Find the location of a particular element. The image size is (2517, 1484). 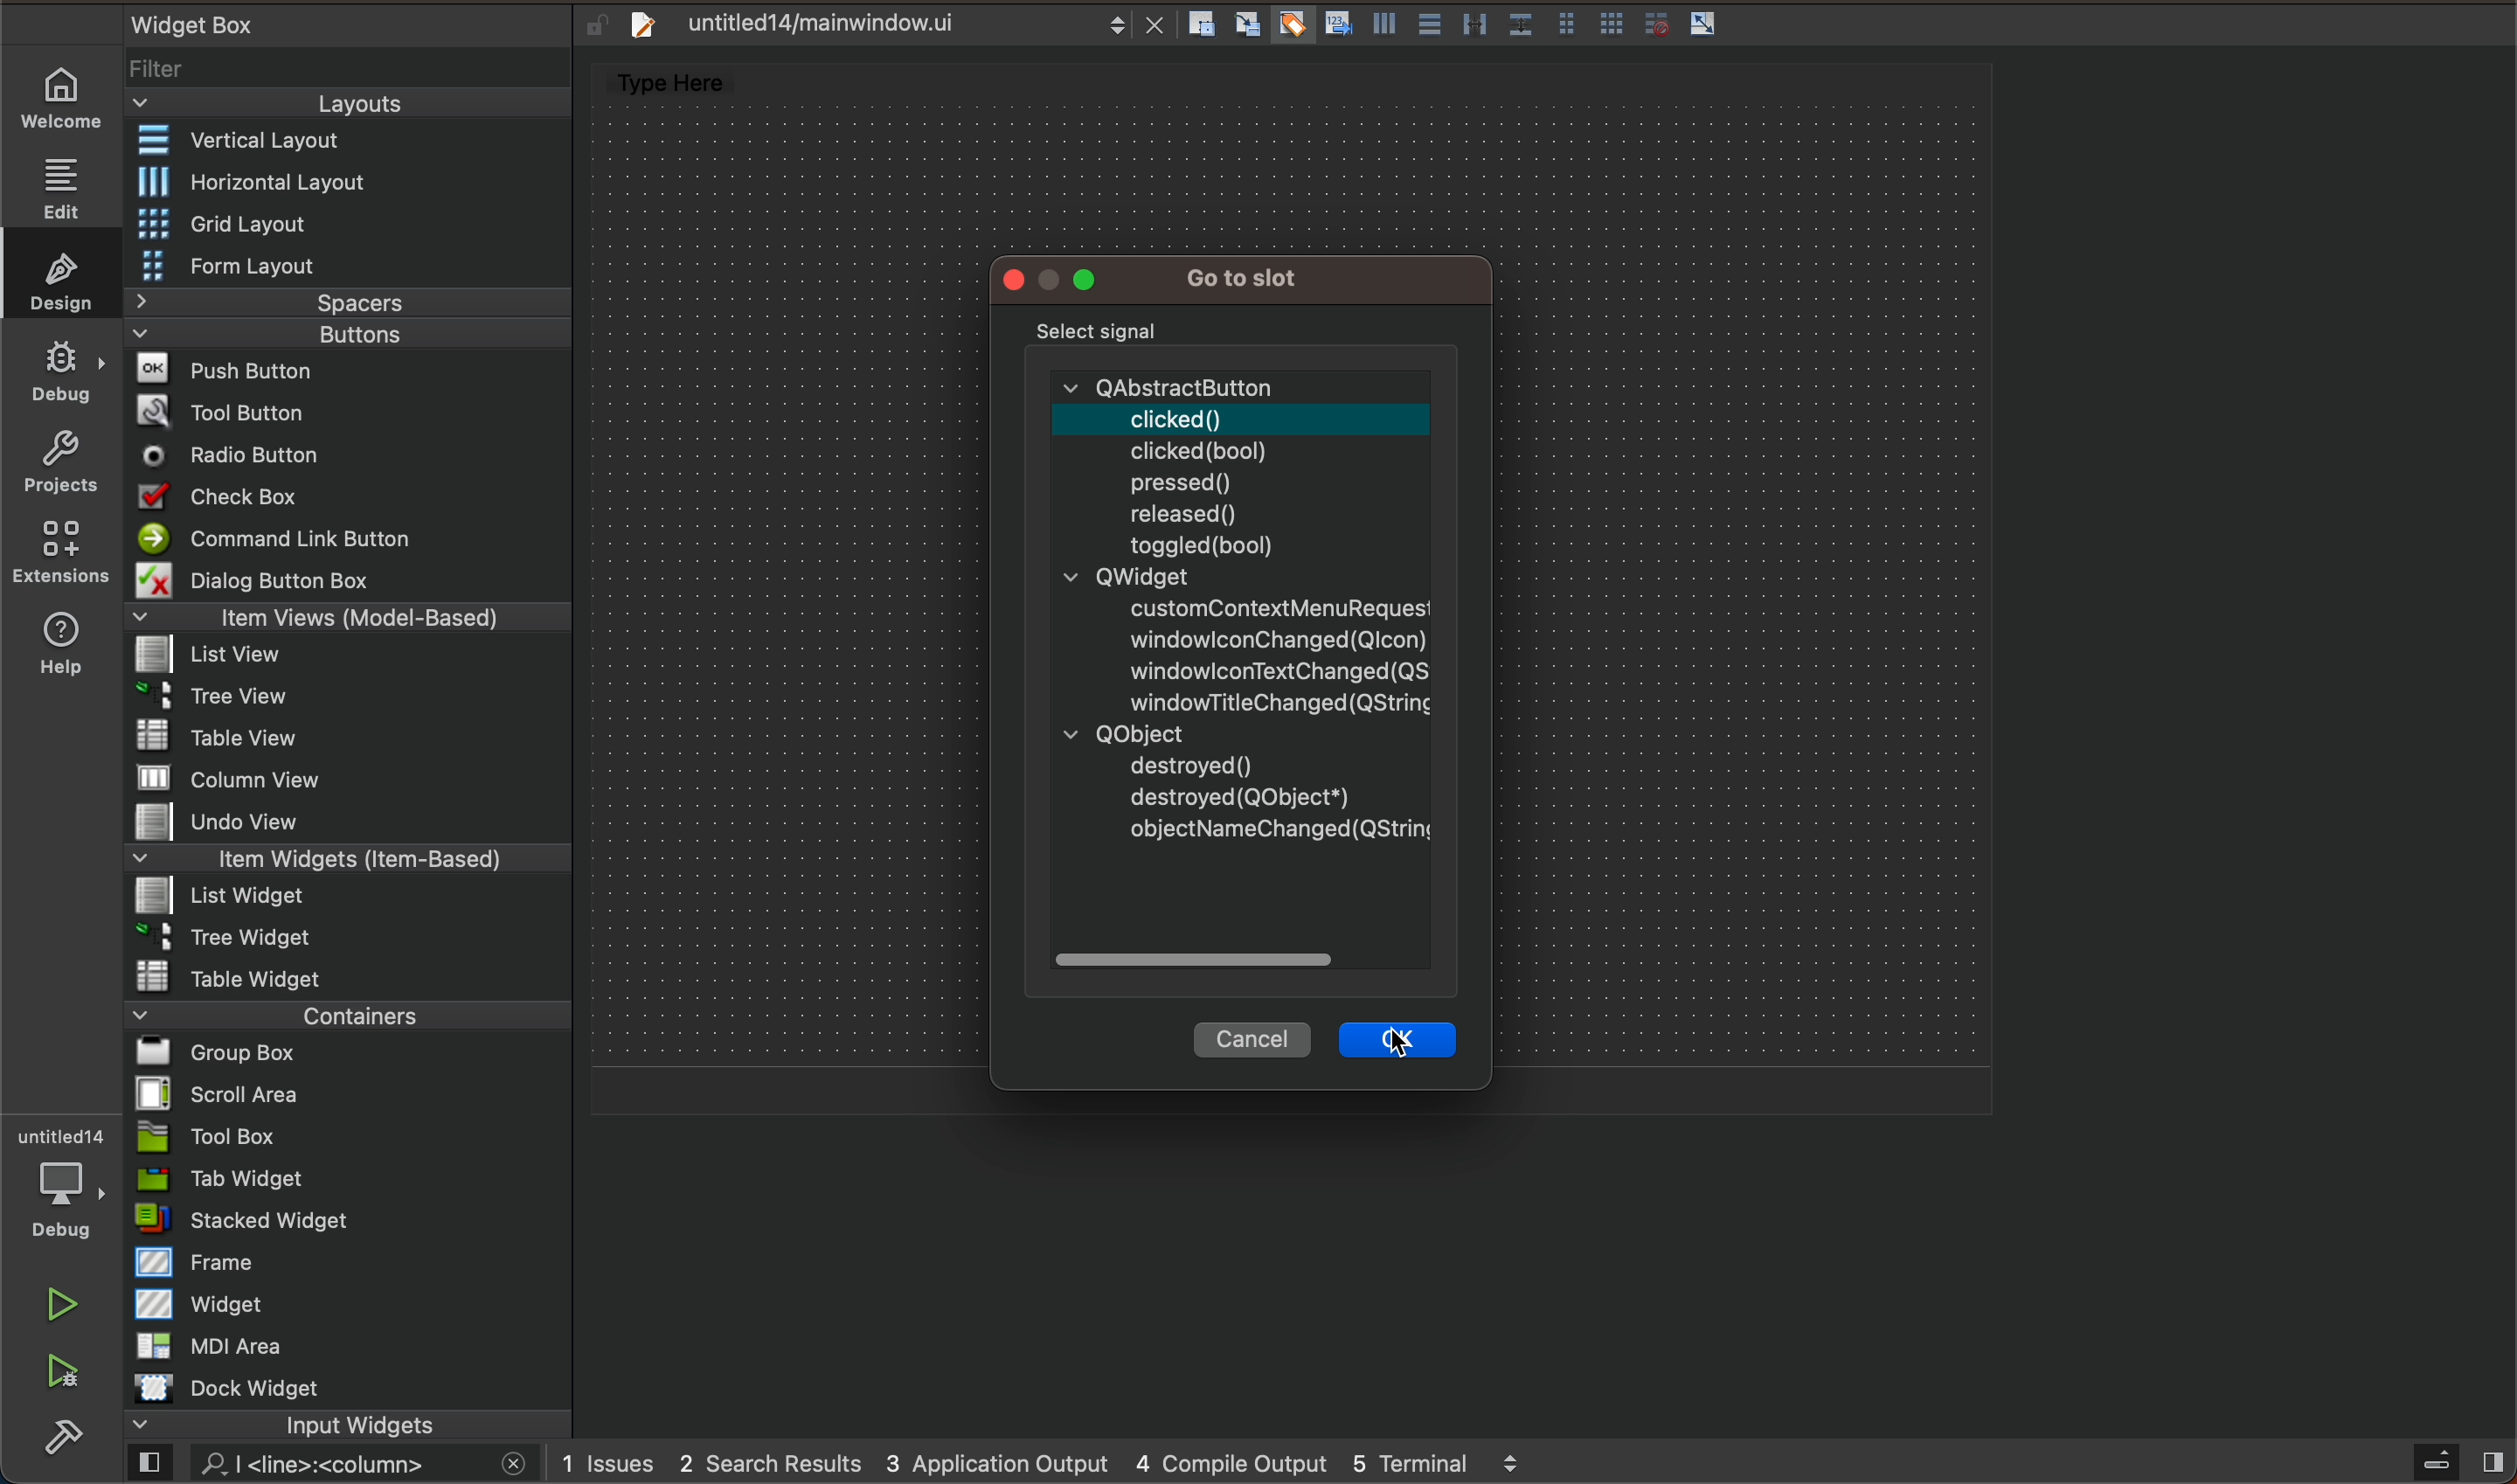

spacers is located at coordinates (353, 303).